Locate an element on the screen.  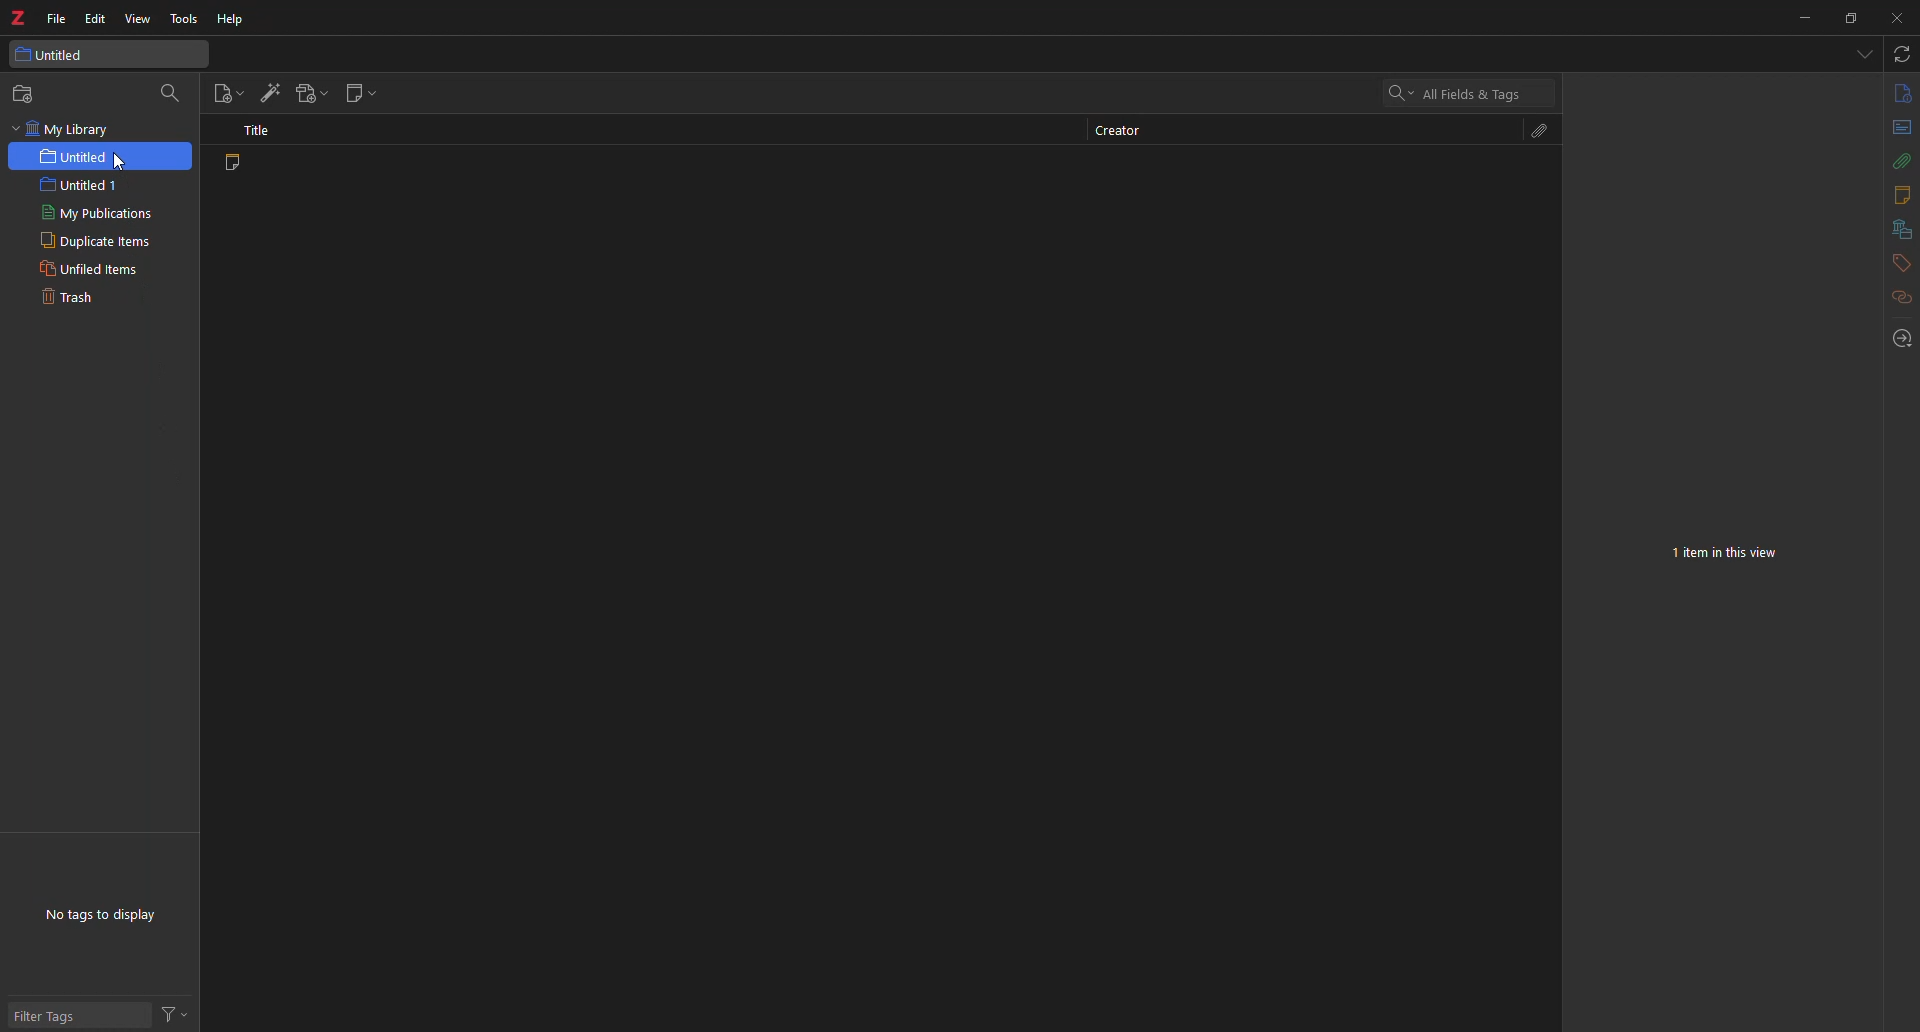
related is located at coordinates (1900, 297).